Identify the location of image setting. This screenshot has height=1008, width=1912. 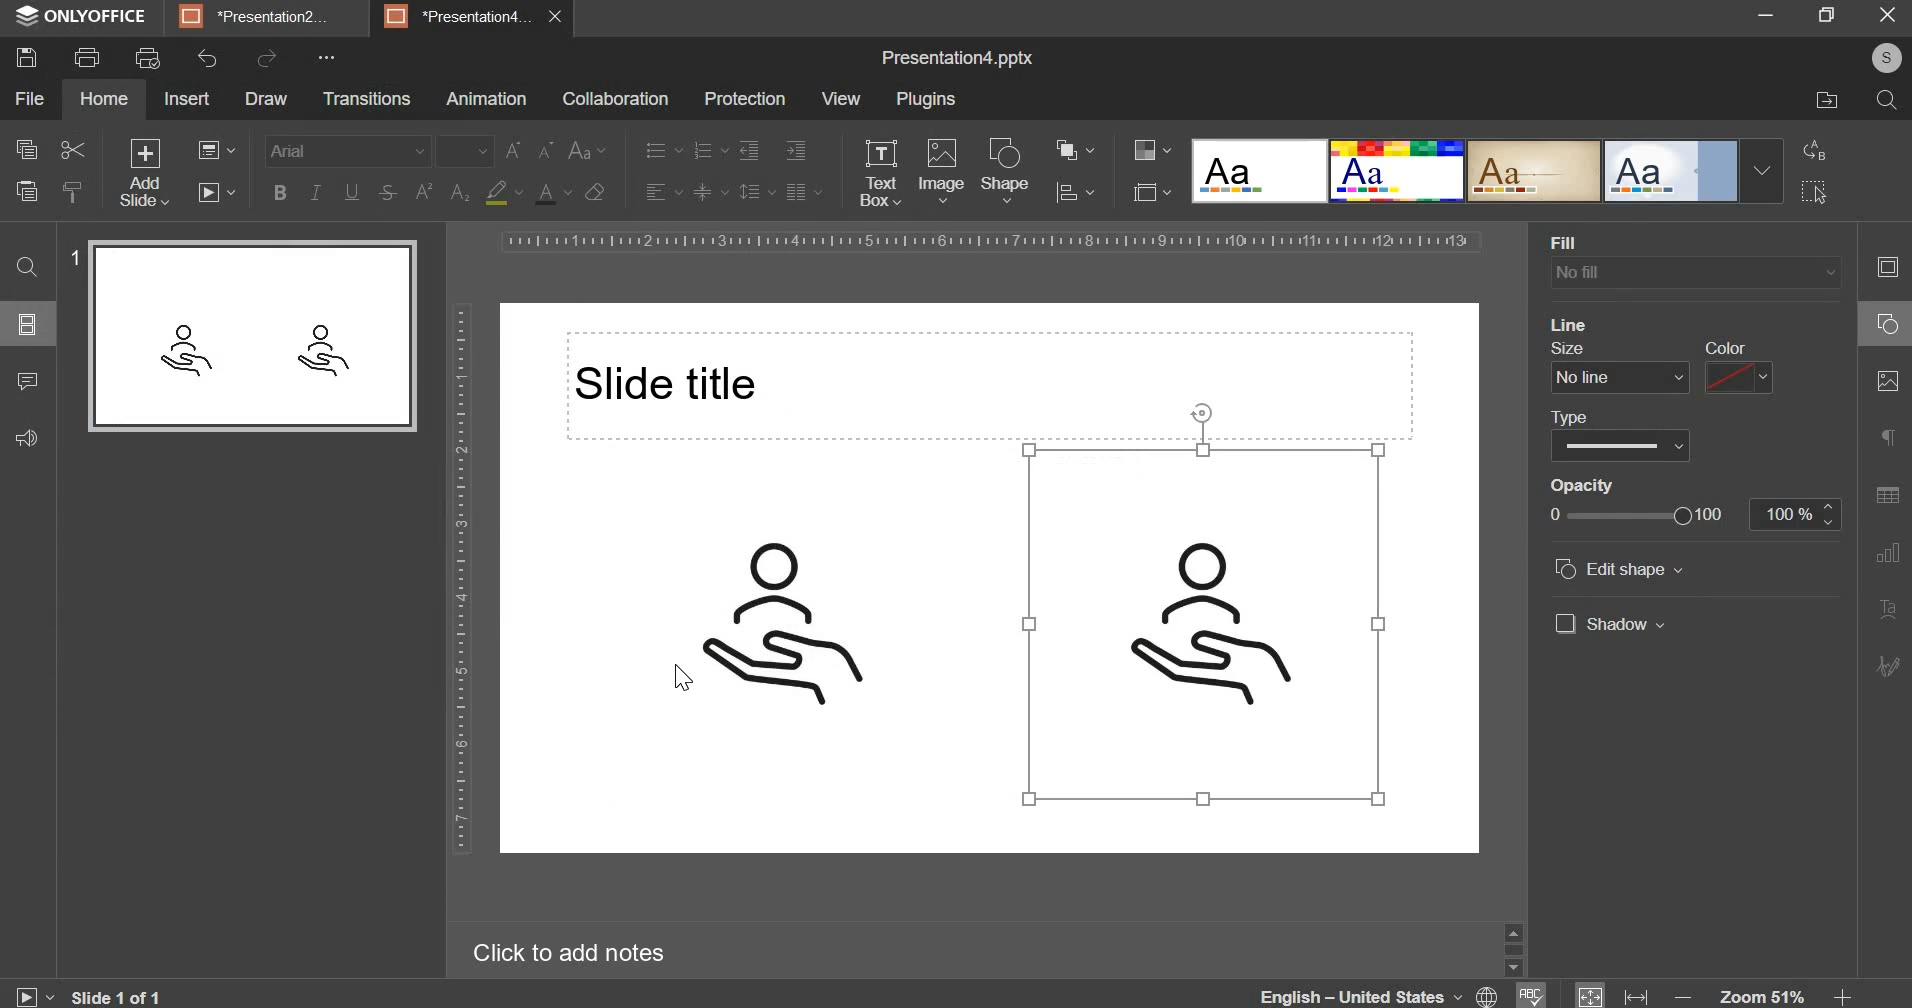
(1884, 381).